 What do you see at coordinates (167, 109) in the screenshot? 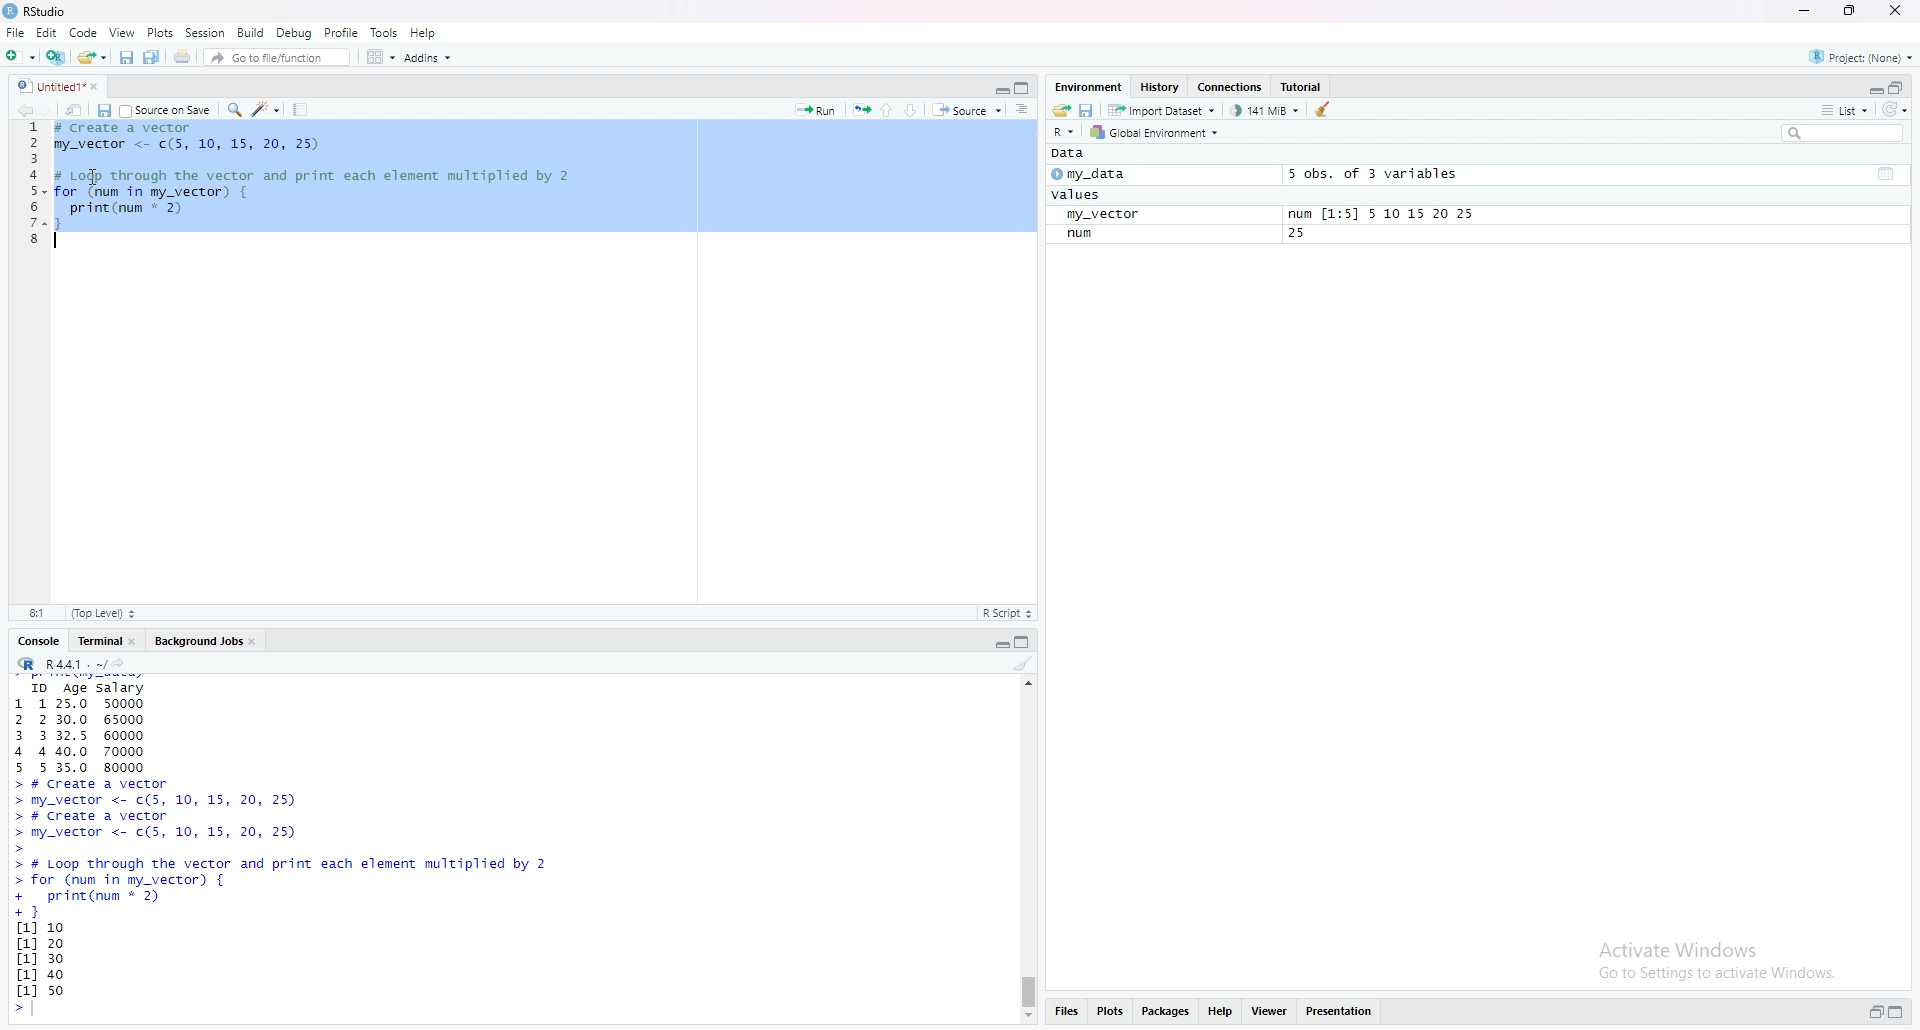
I see `source on save` at bounding box center [167, 109].